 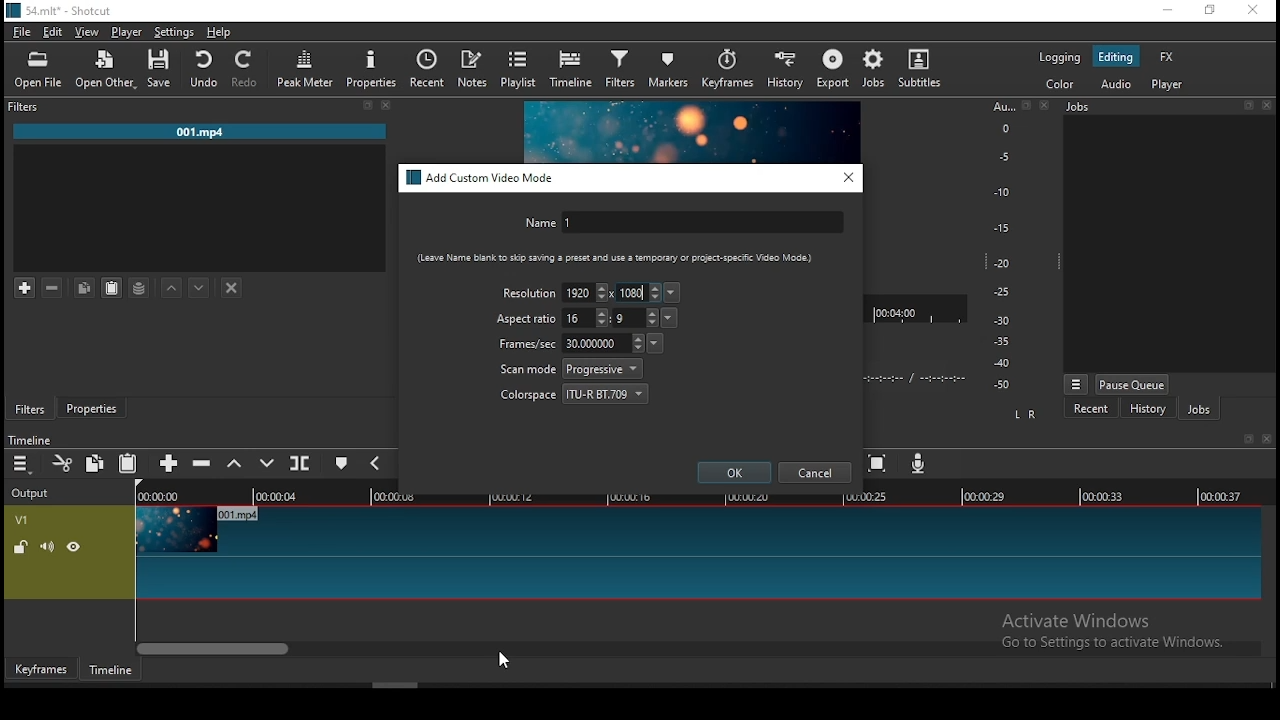 What do you see at coordinates (22, 34) in the screenshot?
I see `file` at bounding box center [22, 34].